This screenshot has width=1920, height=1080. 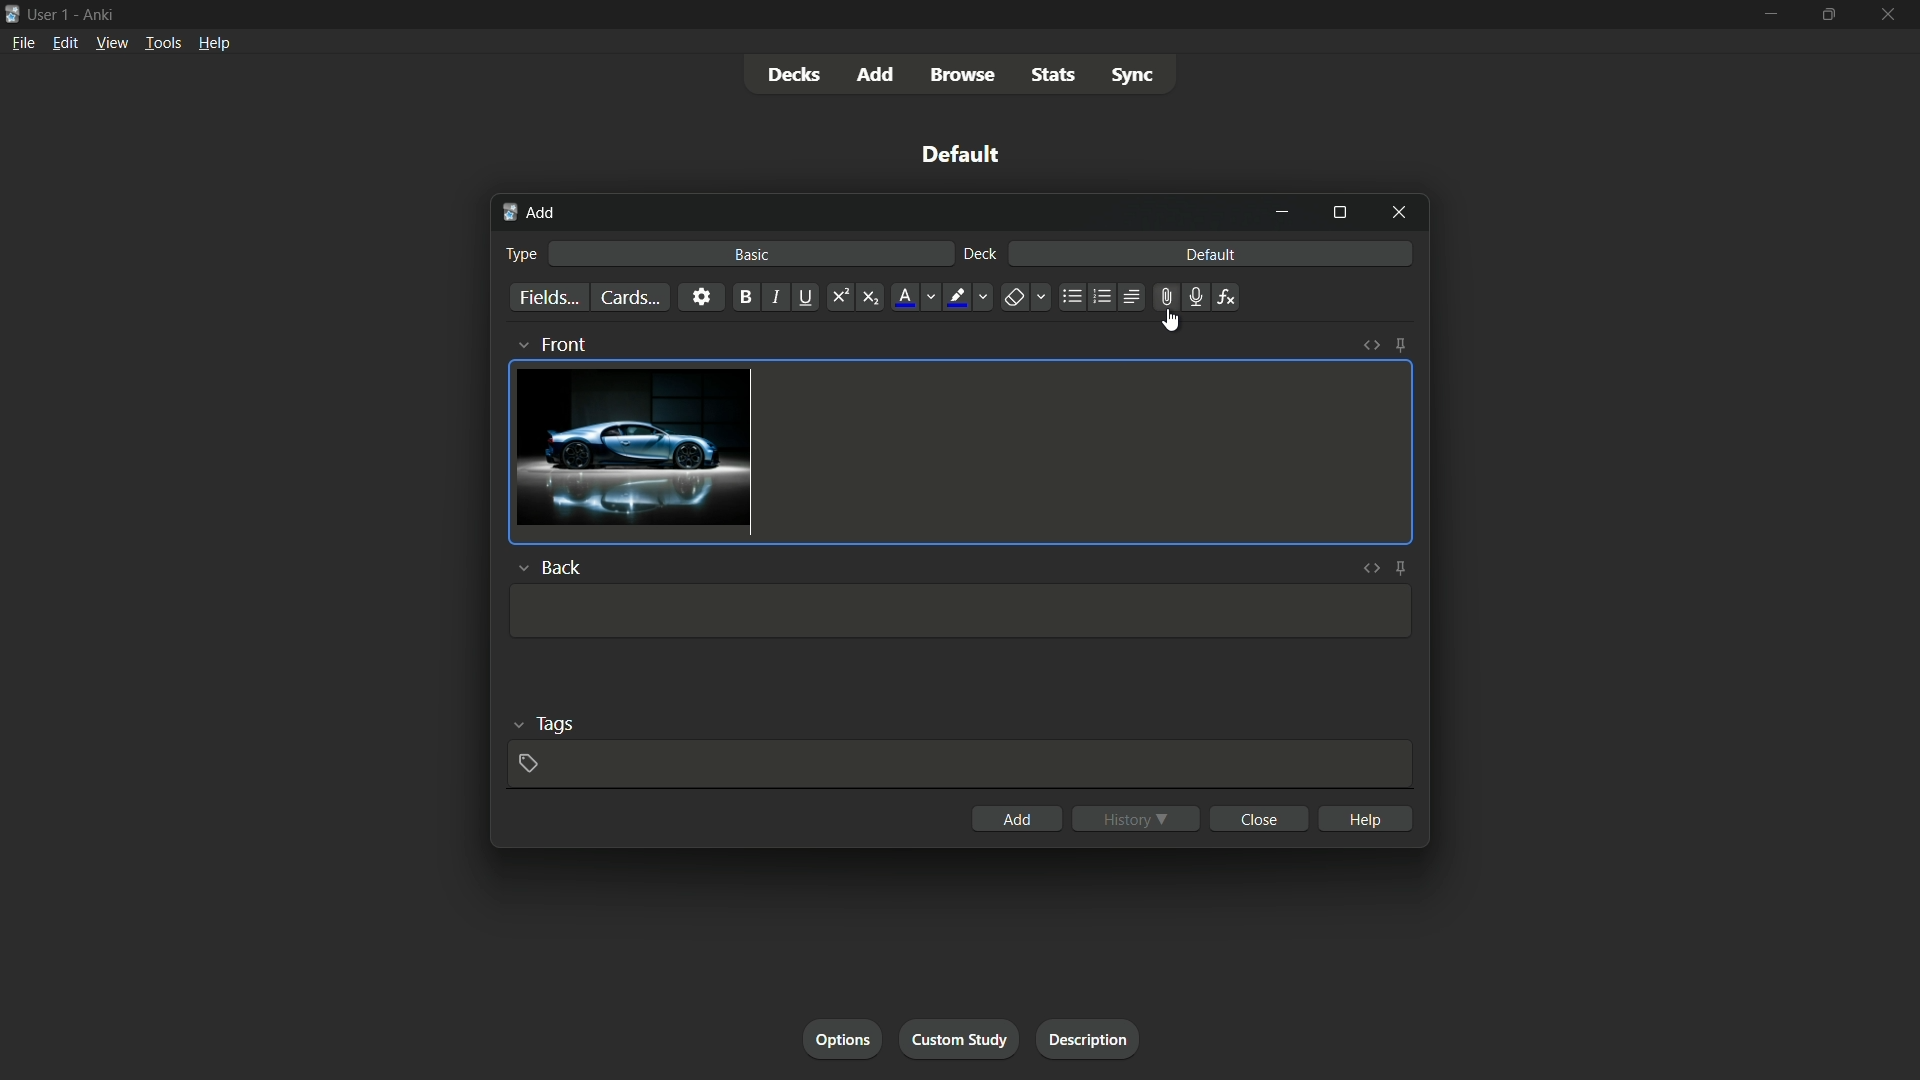 I want to click on tags, so click(x=550, y=721).